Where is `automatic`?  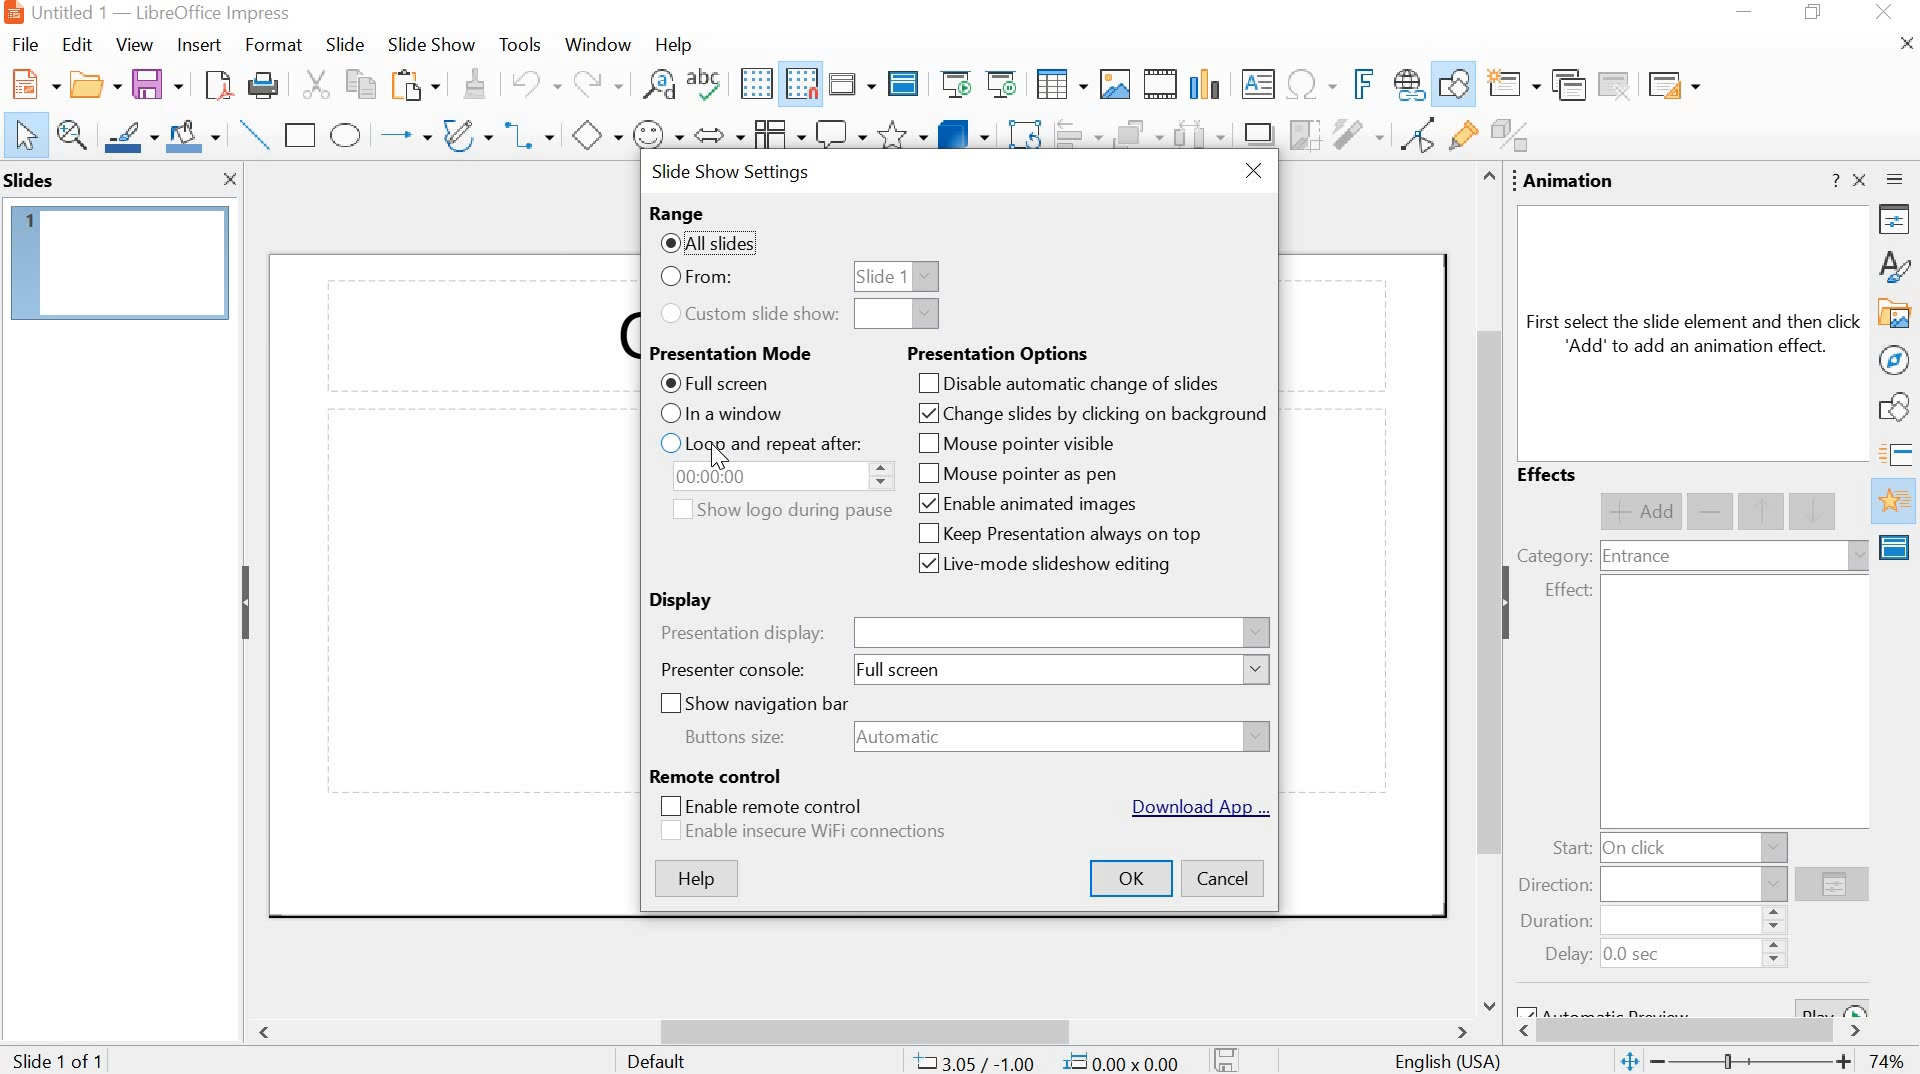 automatic is located at coordinates (907, 737).